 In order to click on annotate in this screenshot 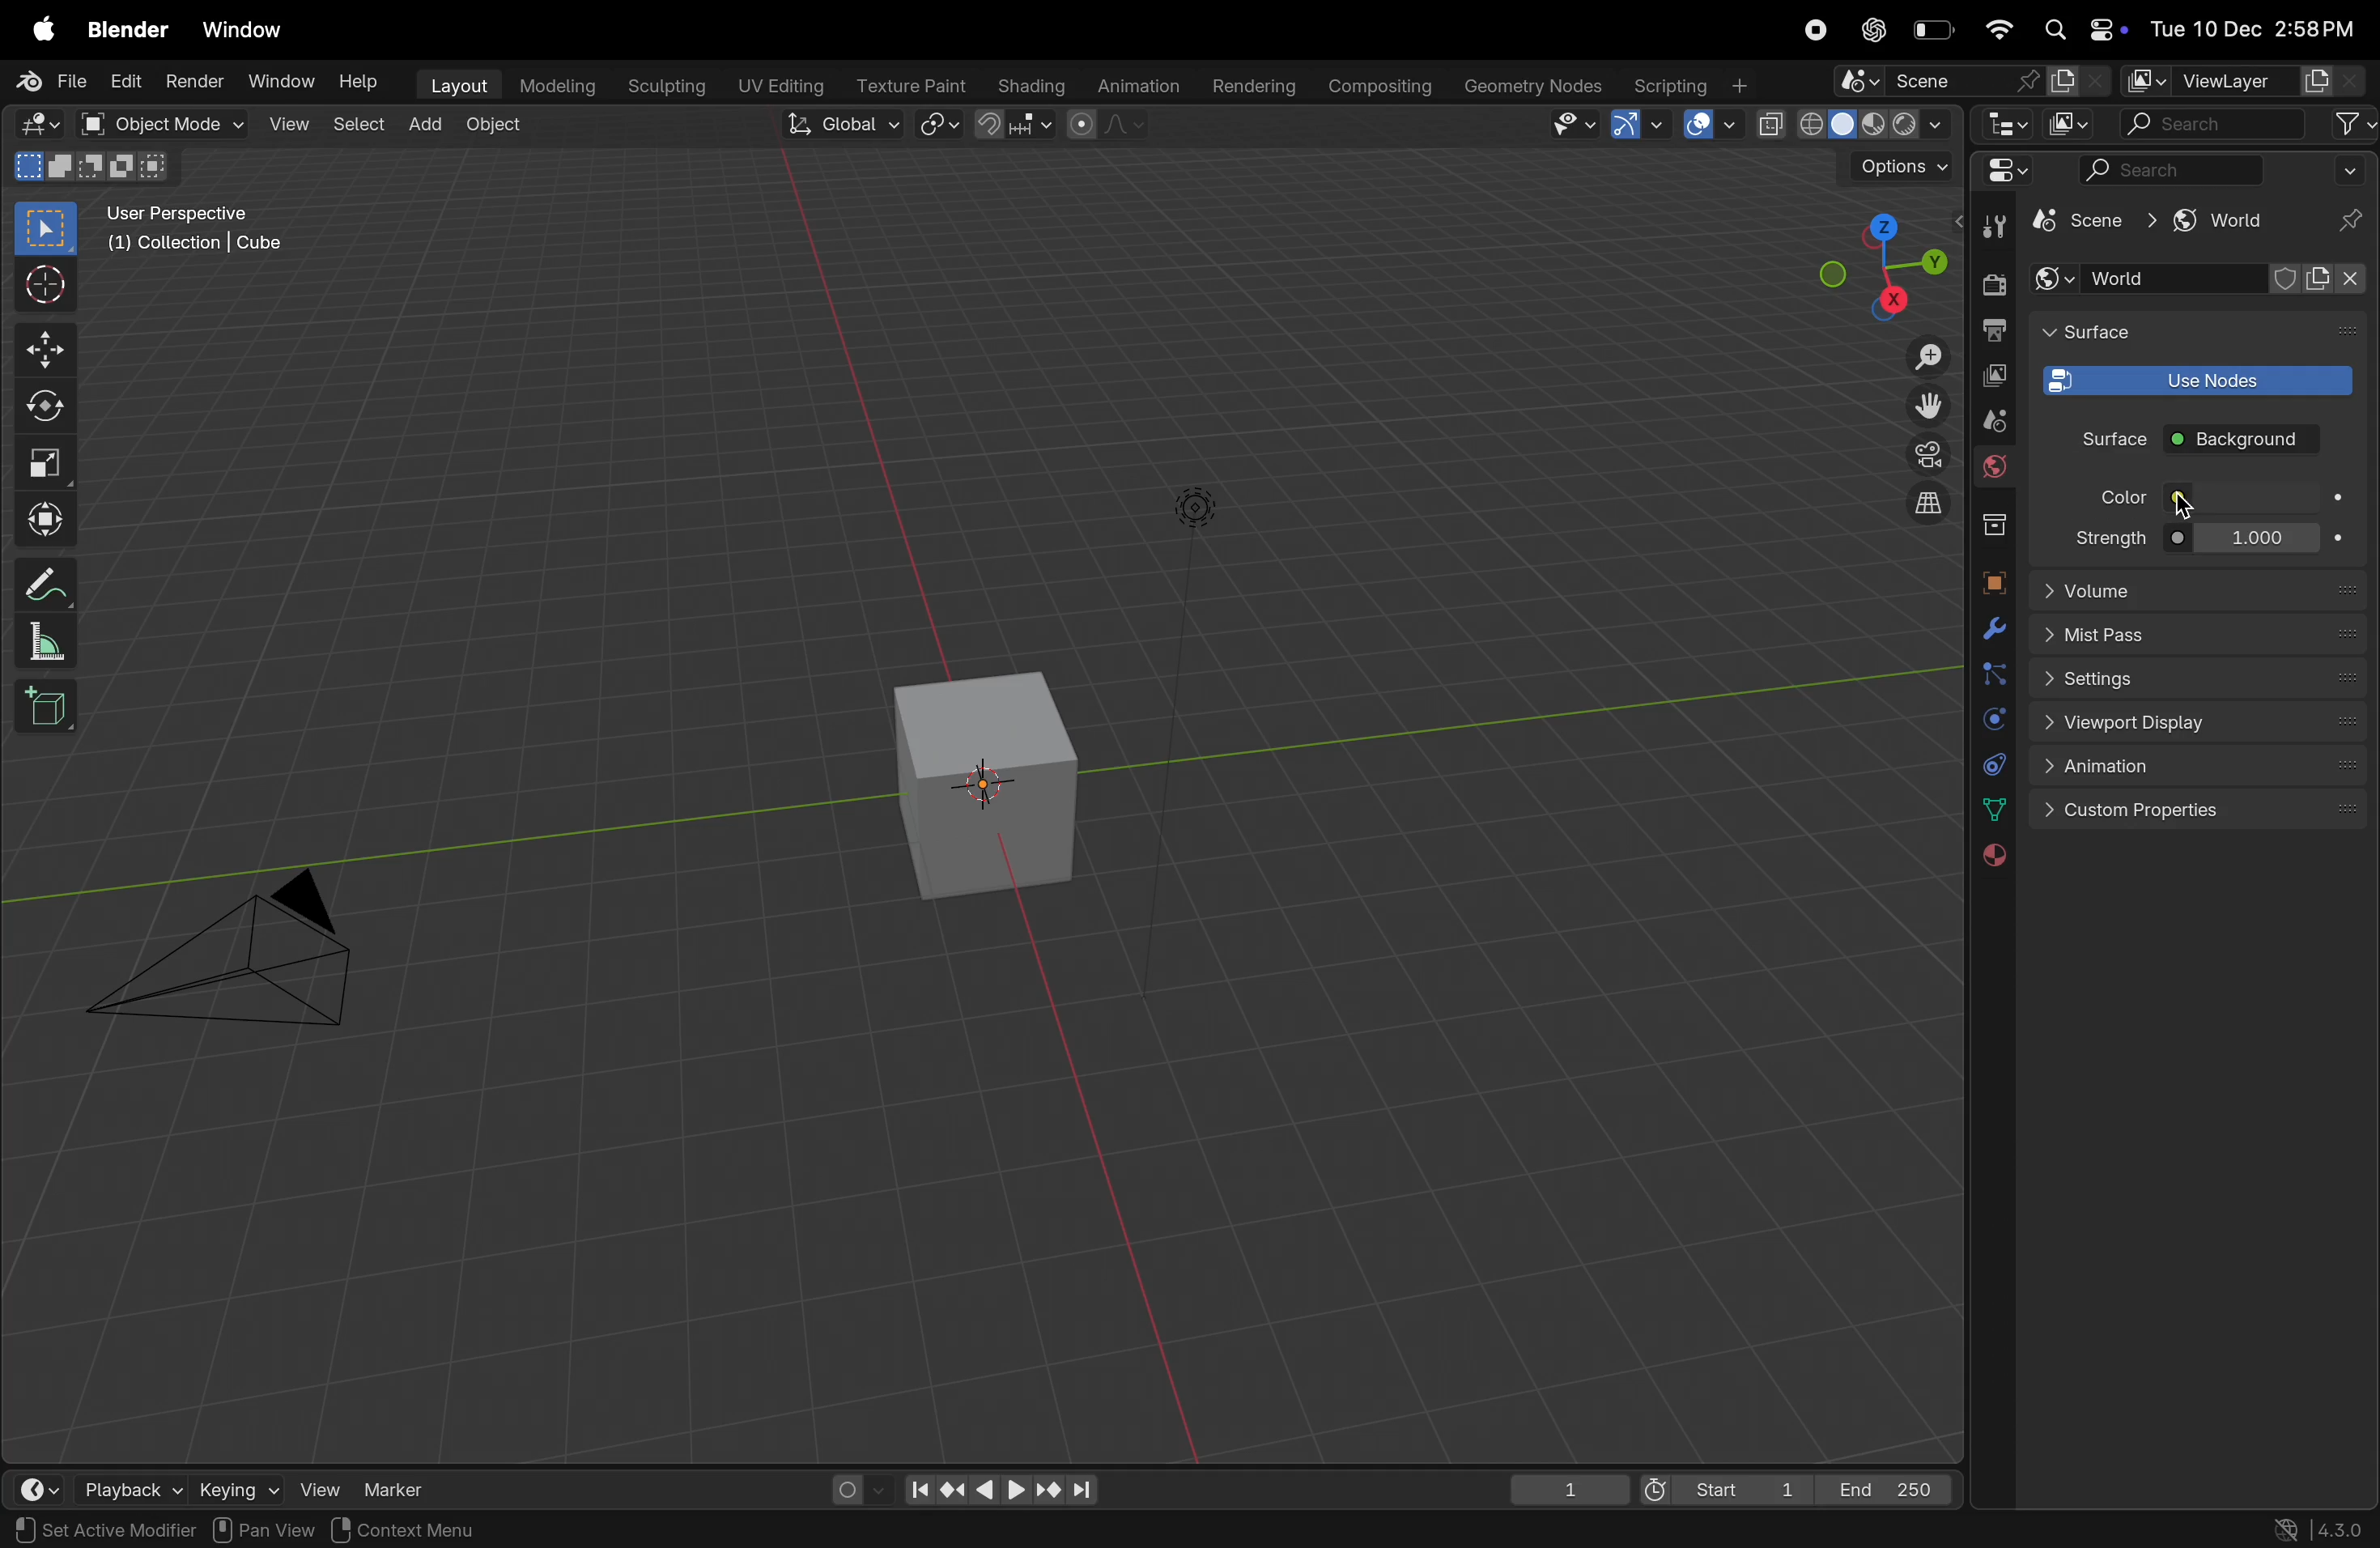, I will do `click(44, 580)`.